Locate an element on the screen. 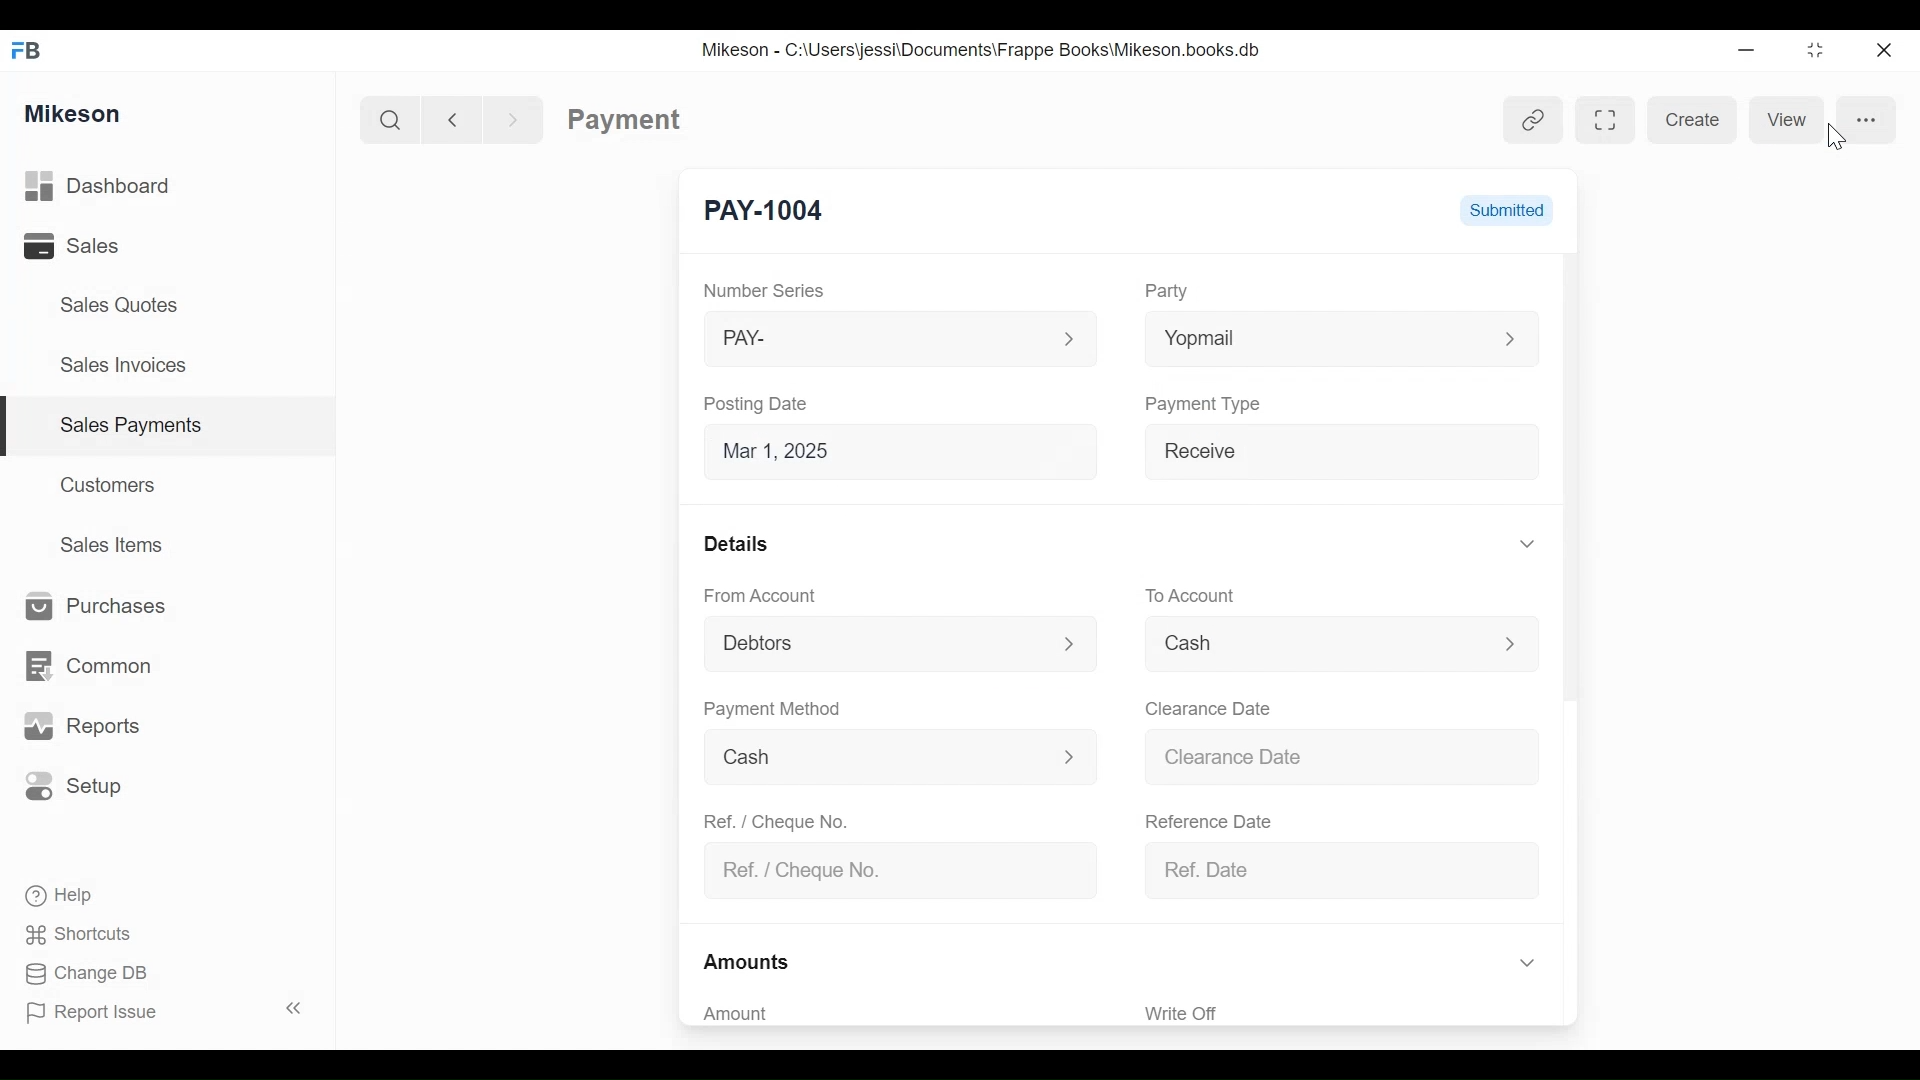 This screenshot has width=1920, height=1080. Cash is located at coordinates (899, 755).